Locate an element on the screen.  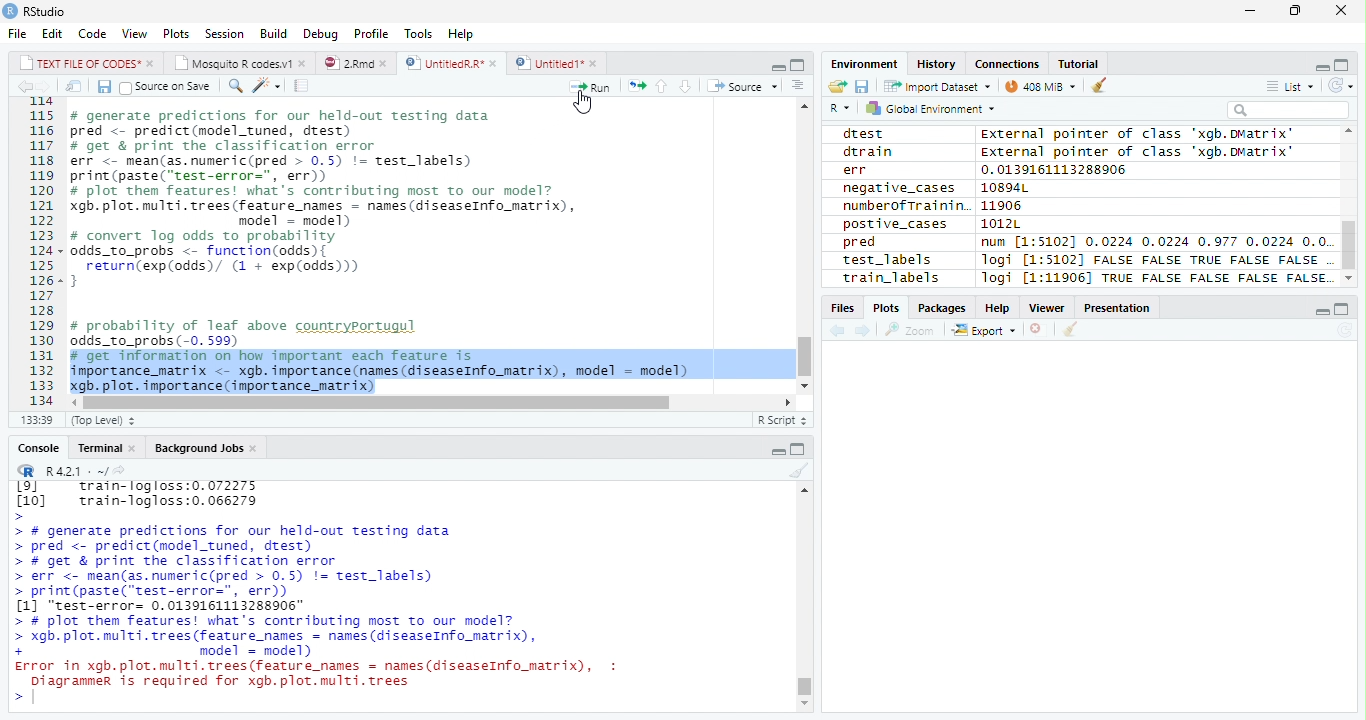
err is located at coordinates (854, 170).